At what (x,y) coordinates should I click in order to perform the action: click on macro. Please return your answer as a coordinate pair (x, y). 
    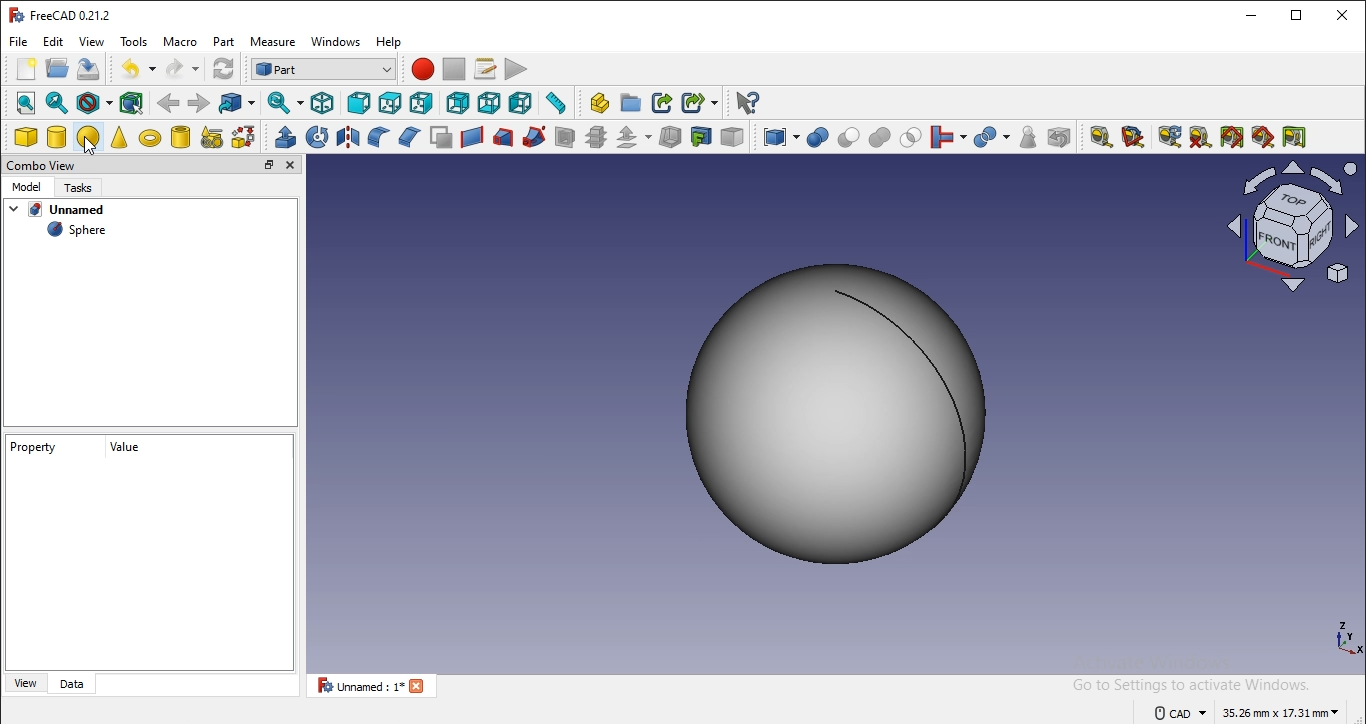
    Looking at the image, I should click on (180, 42).